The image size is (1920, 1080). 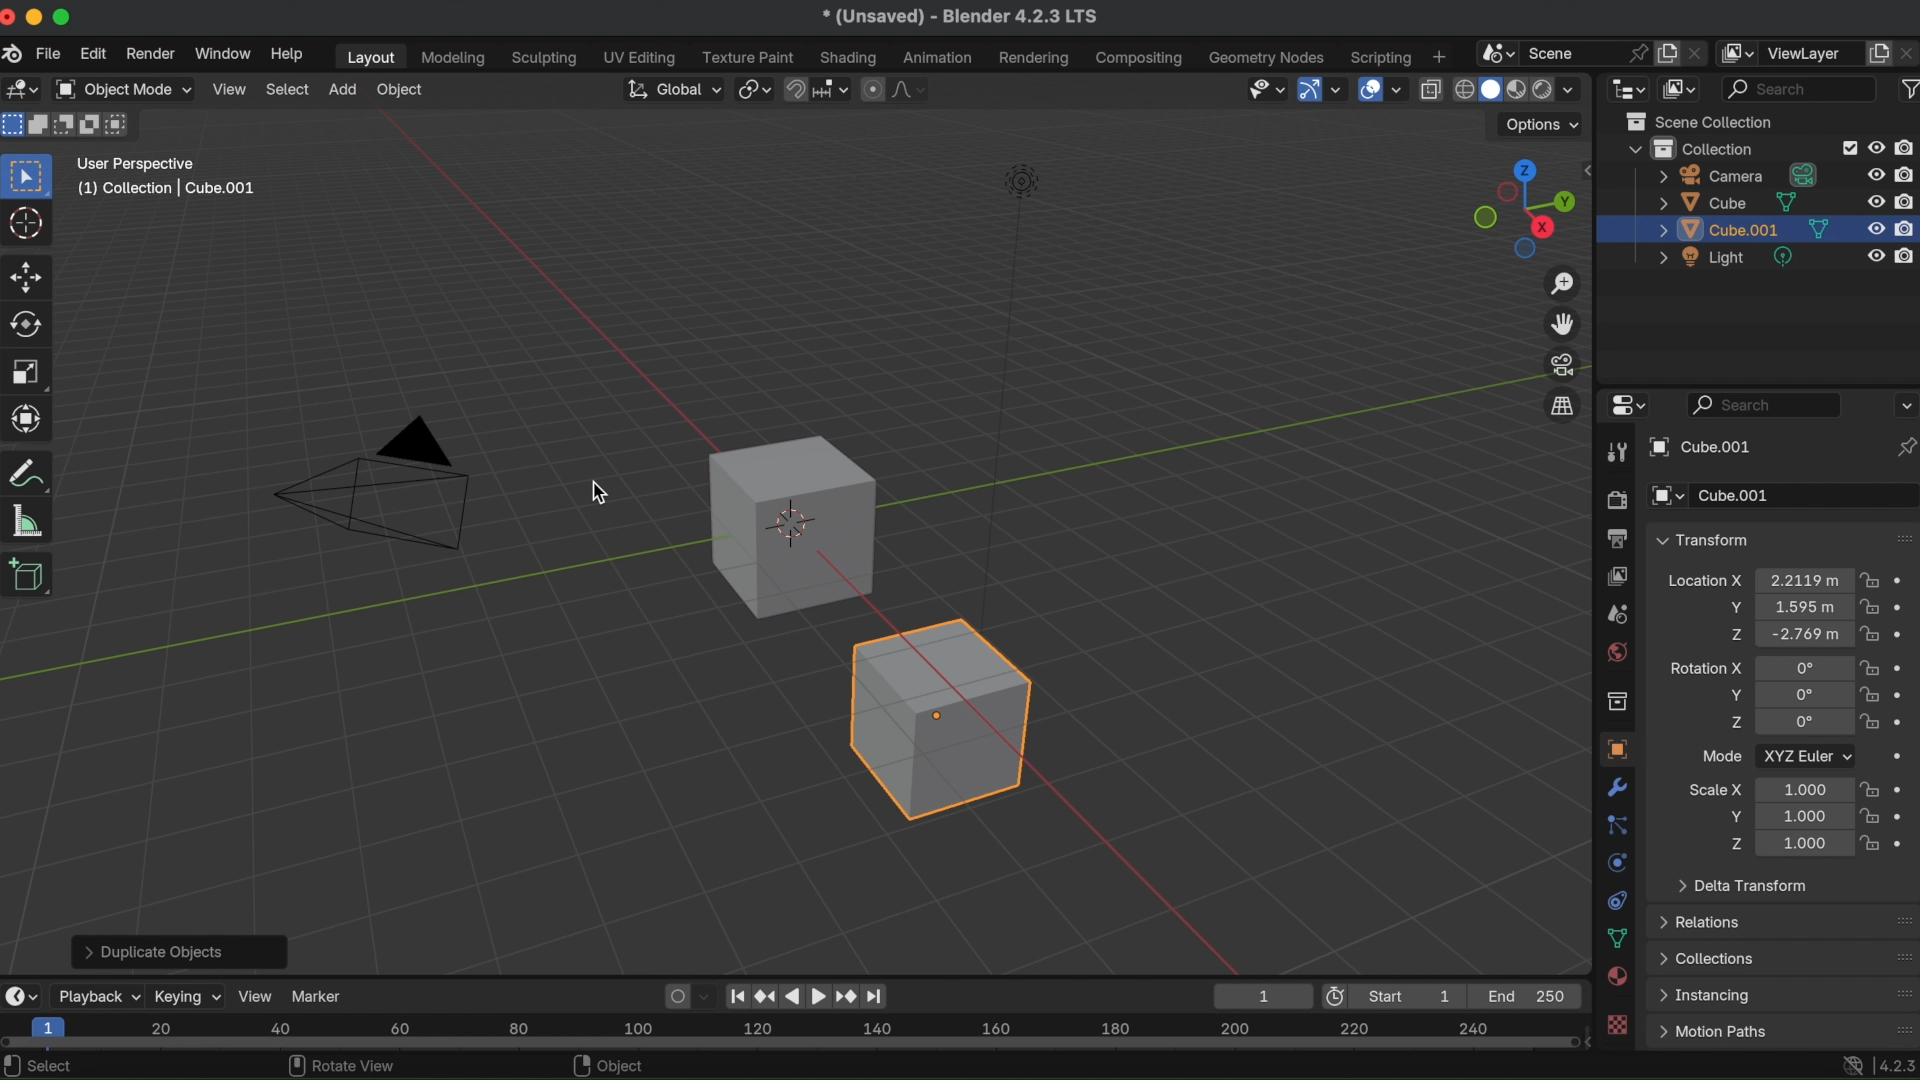 I want to click on animate property, so click(x=1904, y=634).